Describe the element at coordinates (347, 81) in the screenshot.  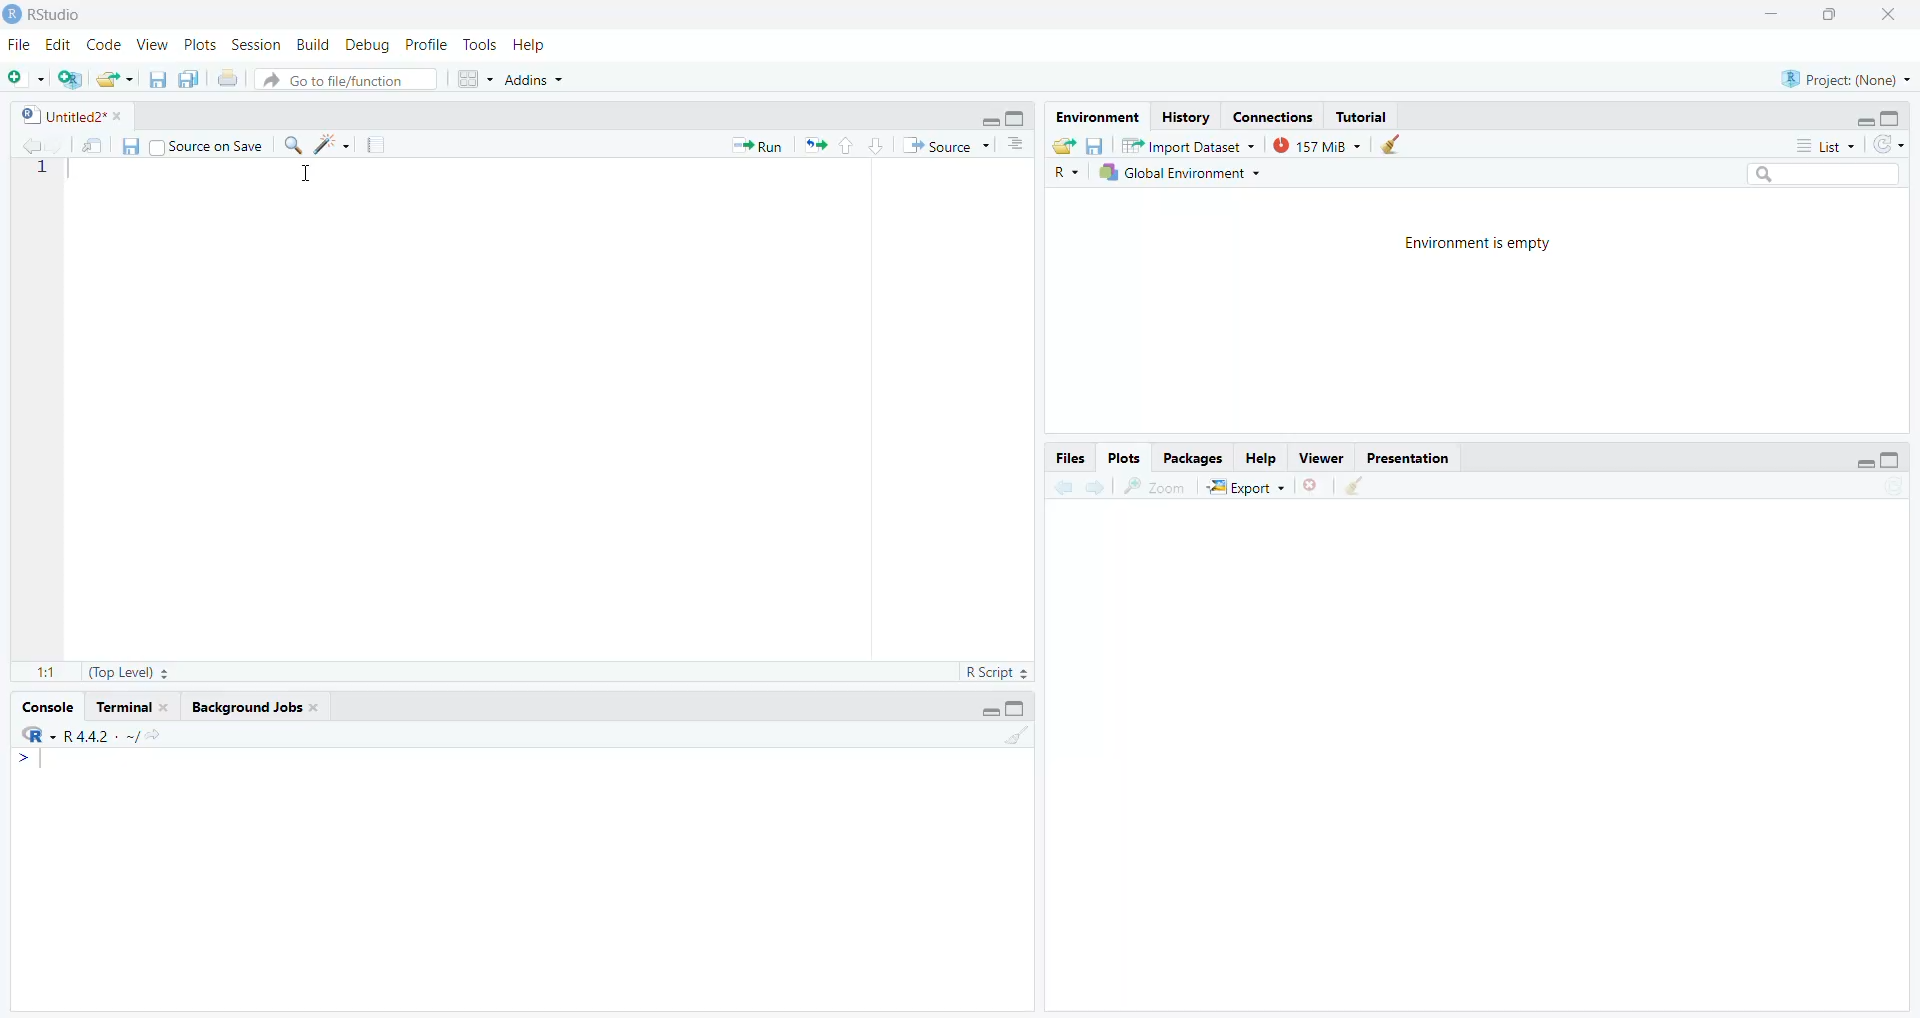
I see `go to file/function` at that location.